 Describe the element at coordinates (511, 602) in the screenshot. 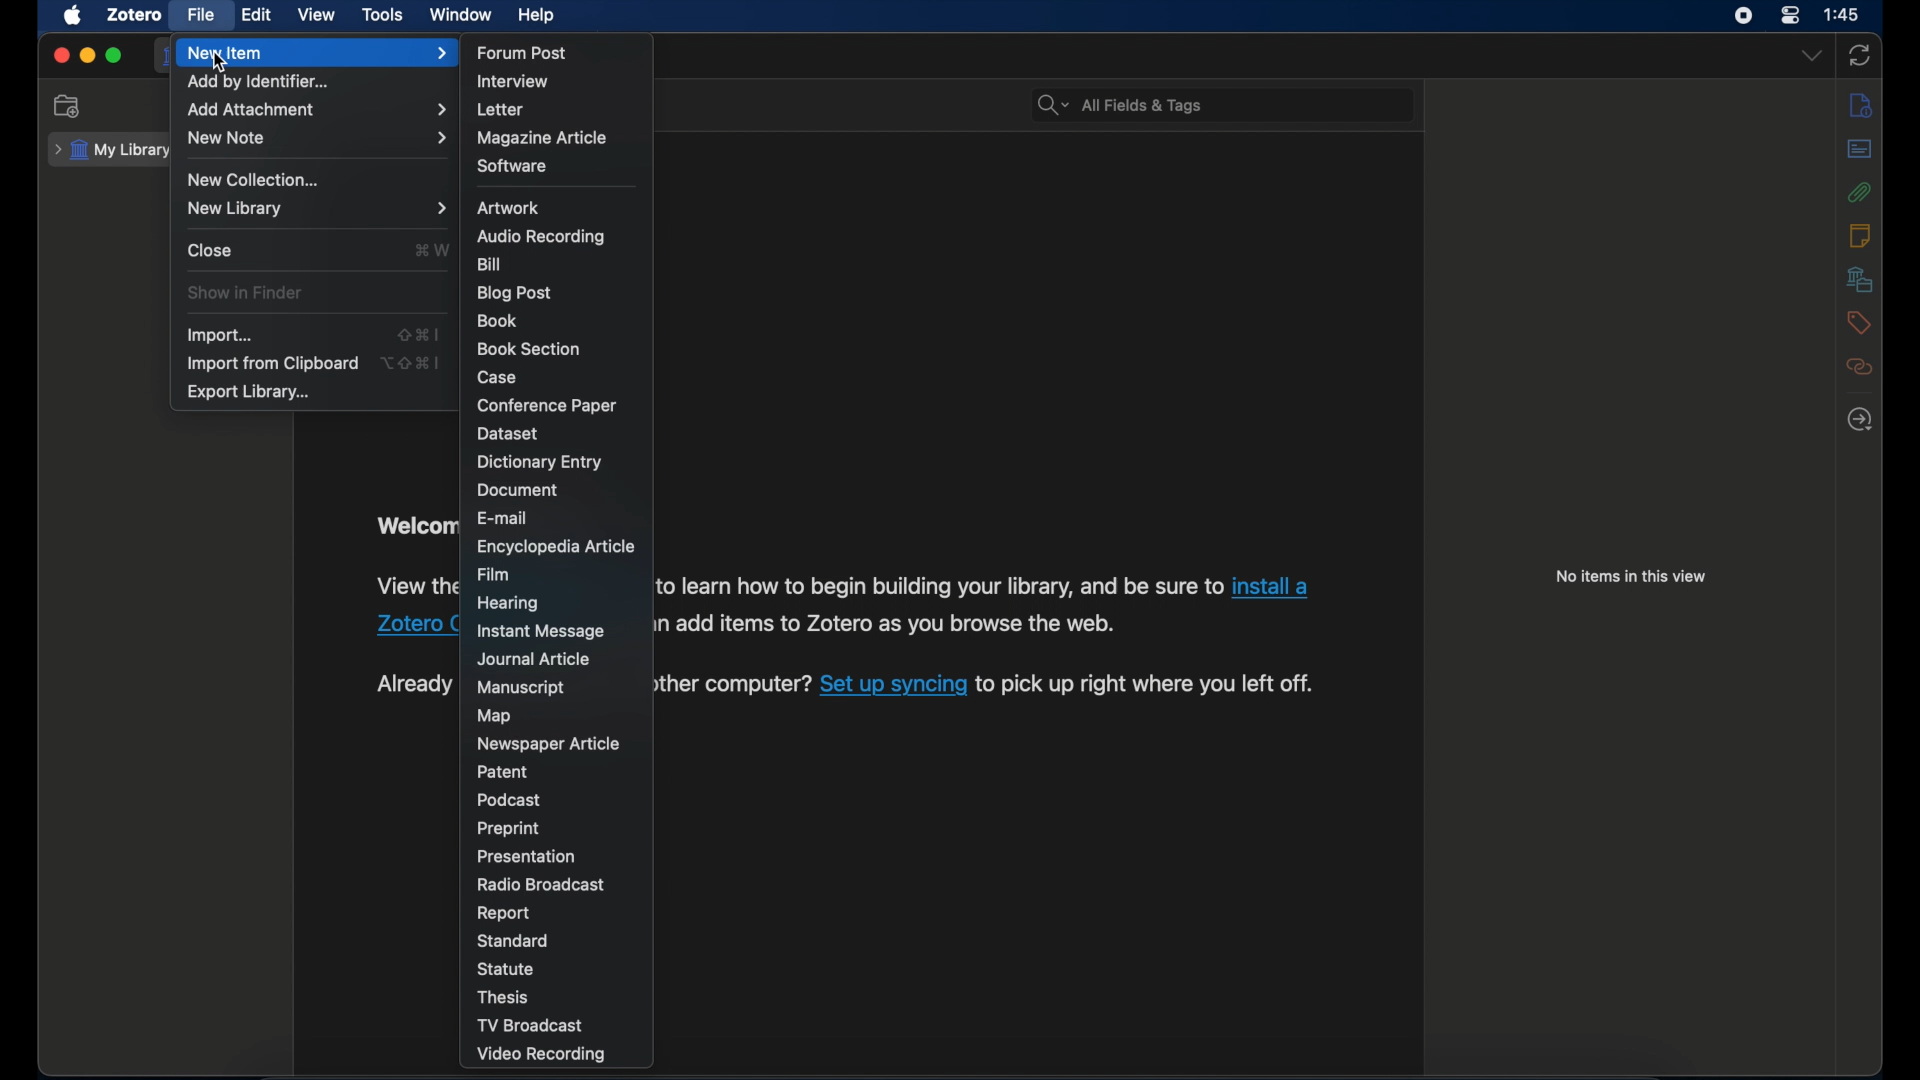

I see `hearing` at that location.